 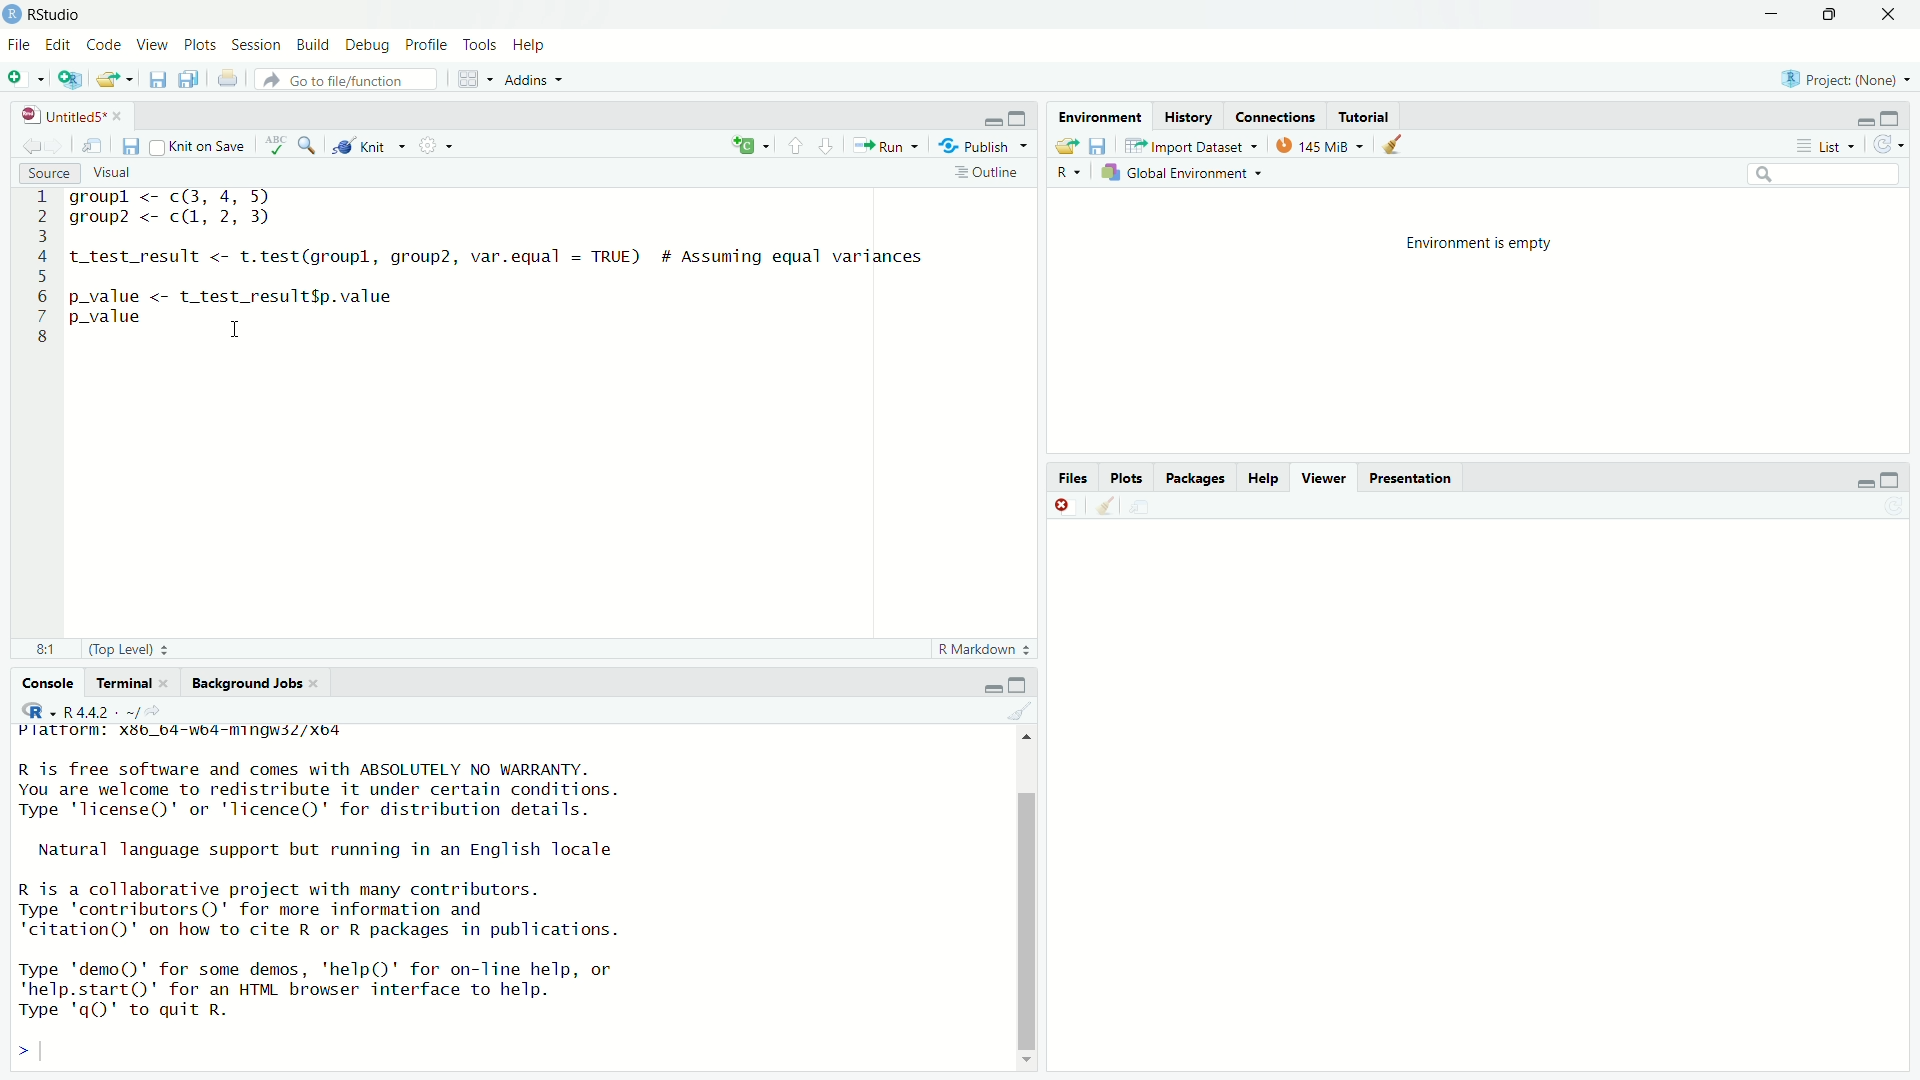 I want to click on clear console, so click(x=1102, y=504).